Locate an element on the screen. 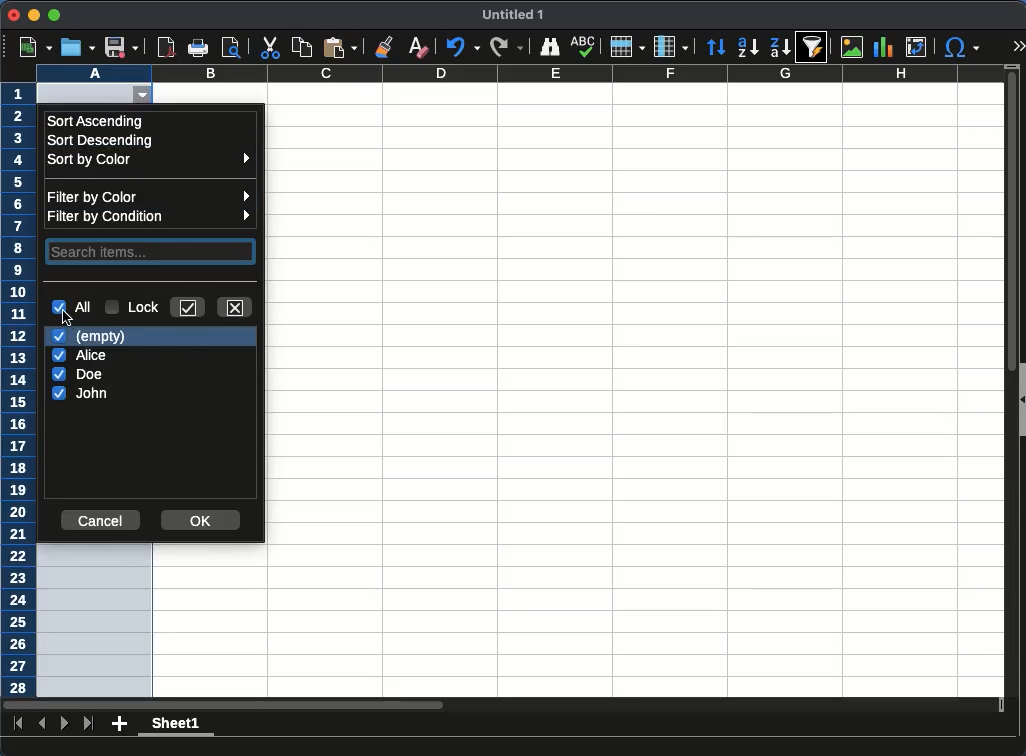 The width and height of the screenshot is (1026, 756). keep is located at coordinates (186, 307).